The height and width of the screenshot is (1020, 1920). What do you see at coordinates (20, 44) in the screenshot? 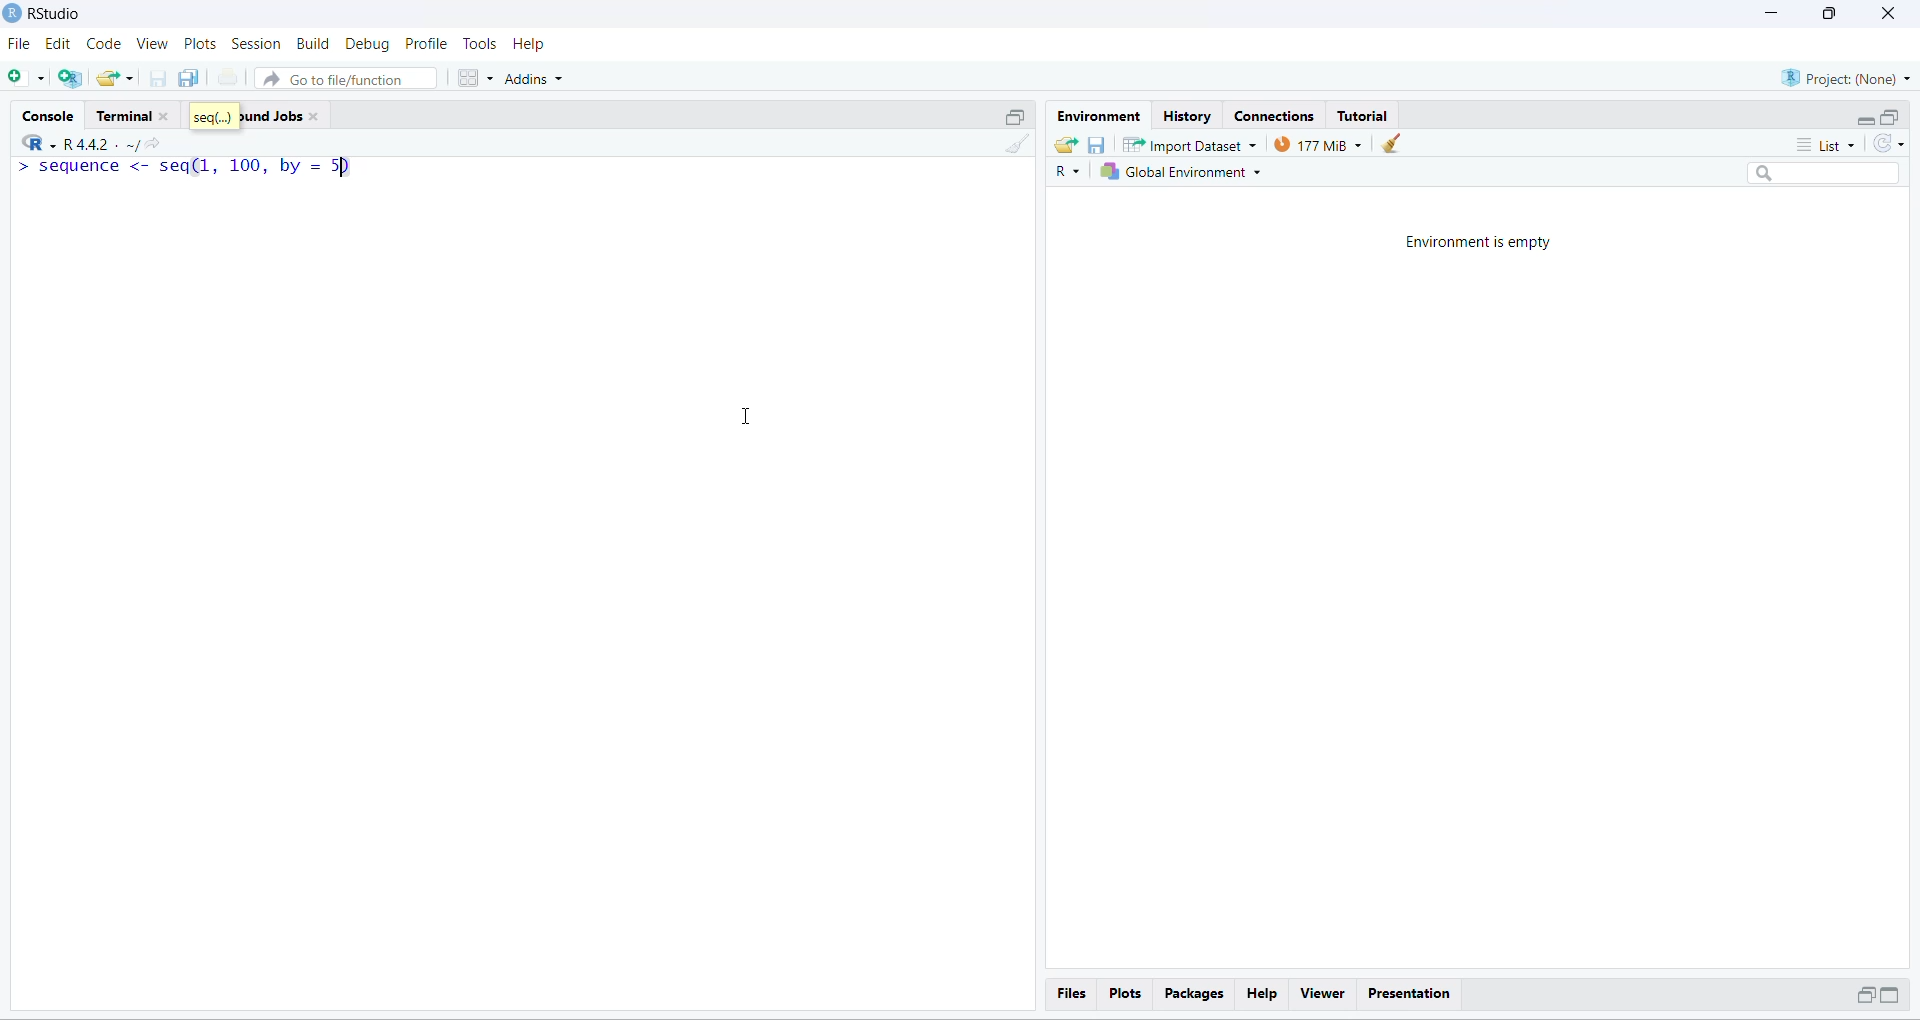
I see `file` at bounding box center [20, 44].